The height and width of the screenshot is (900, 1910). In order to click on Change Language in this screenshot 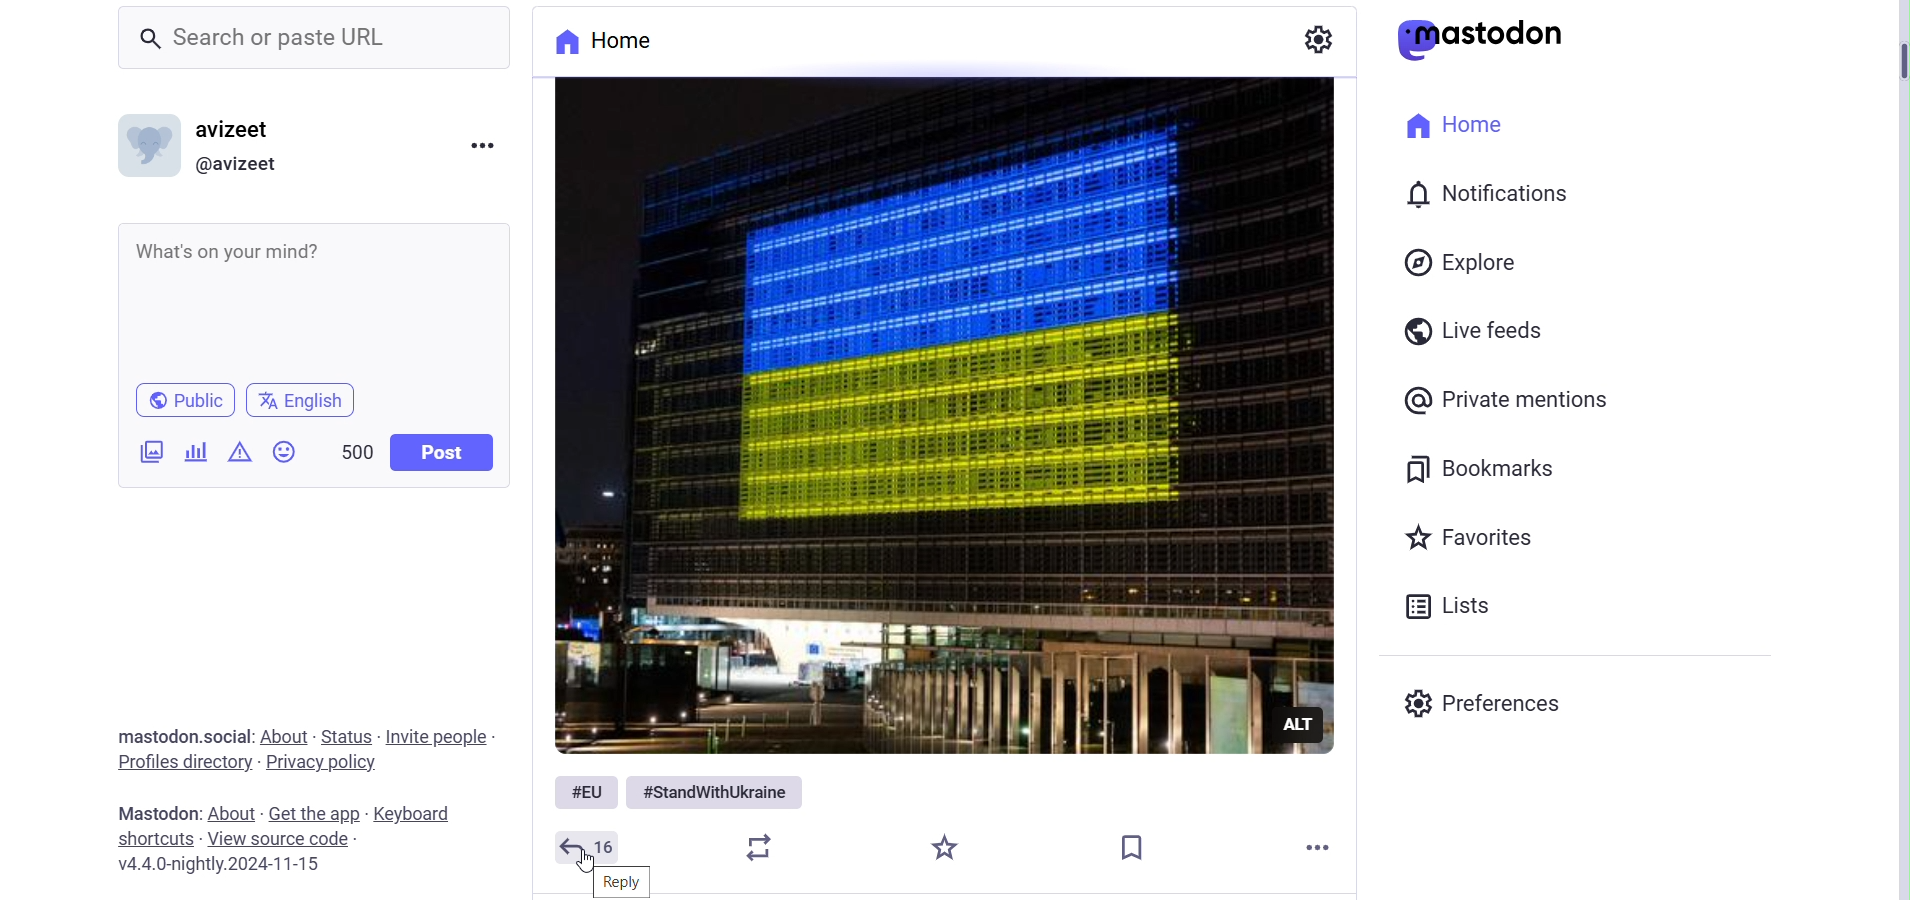, I will do `click(298, 402)`.